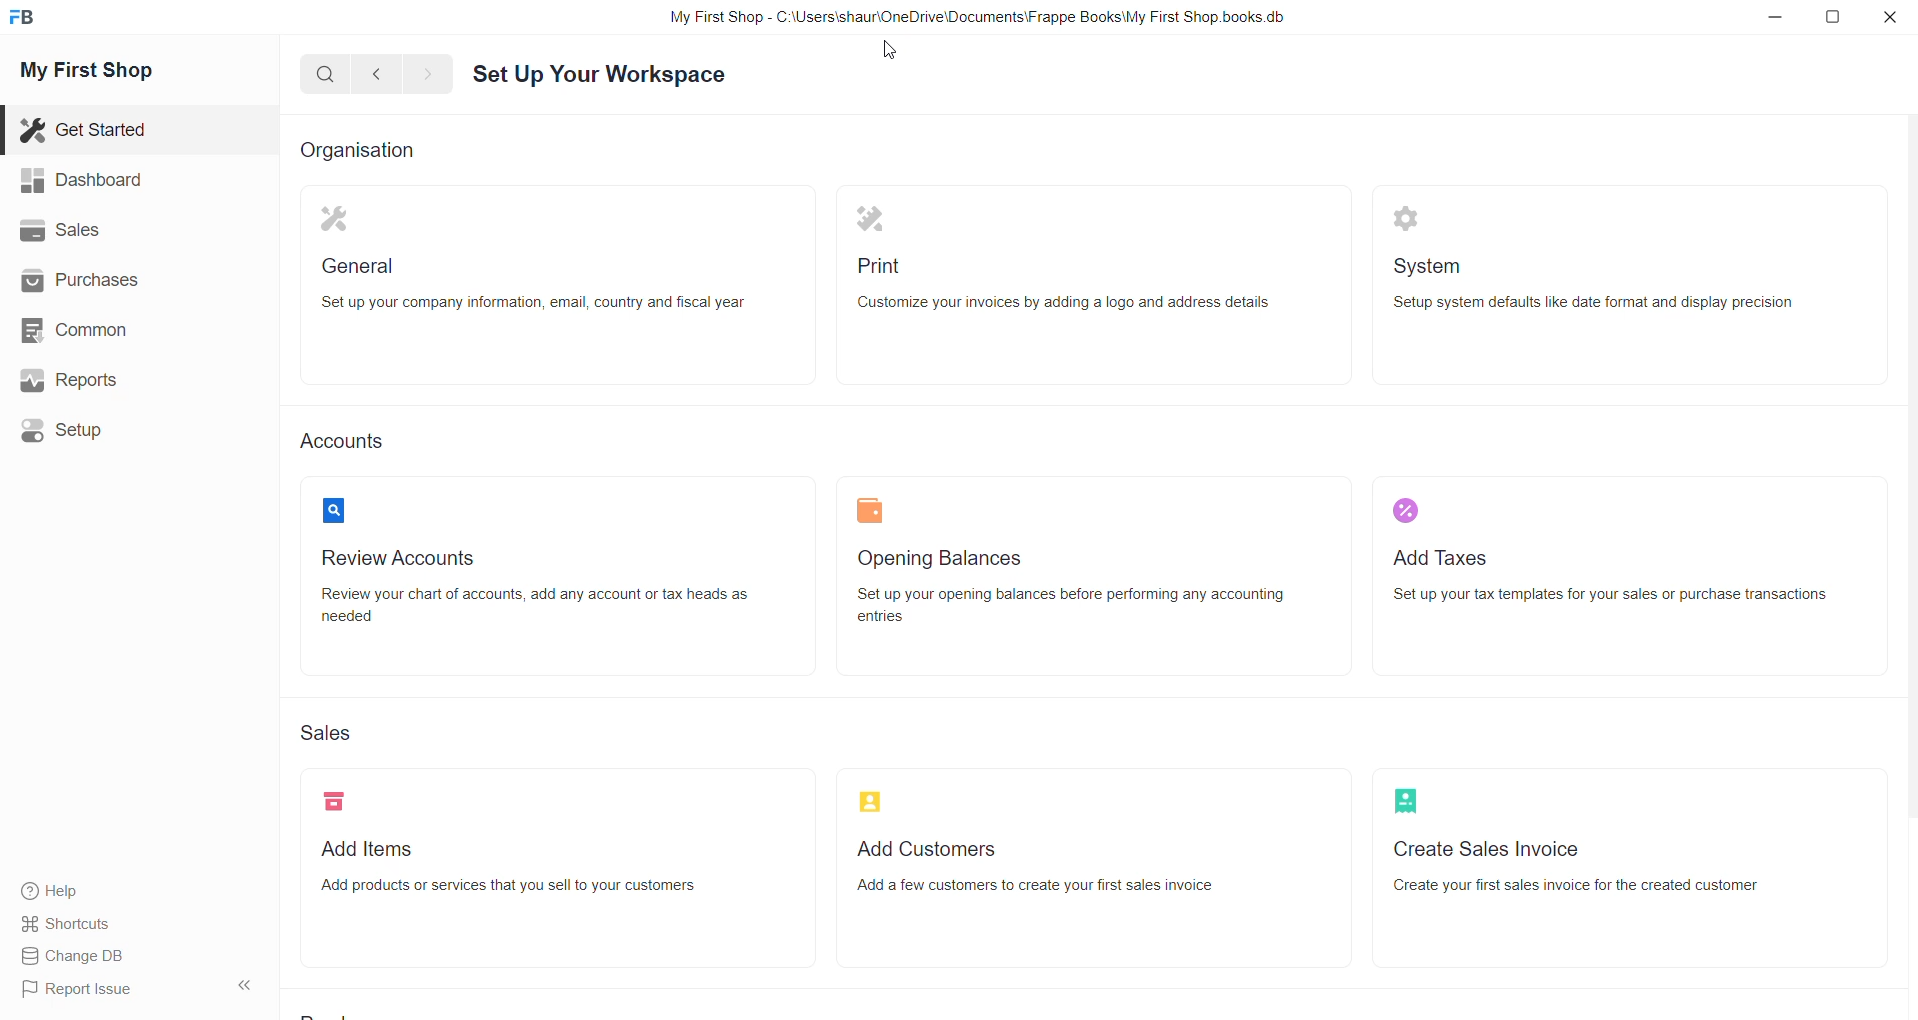  I want to click on Get Started, so click(98, 128).